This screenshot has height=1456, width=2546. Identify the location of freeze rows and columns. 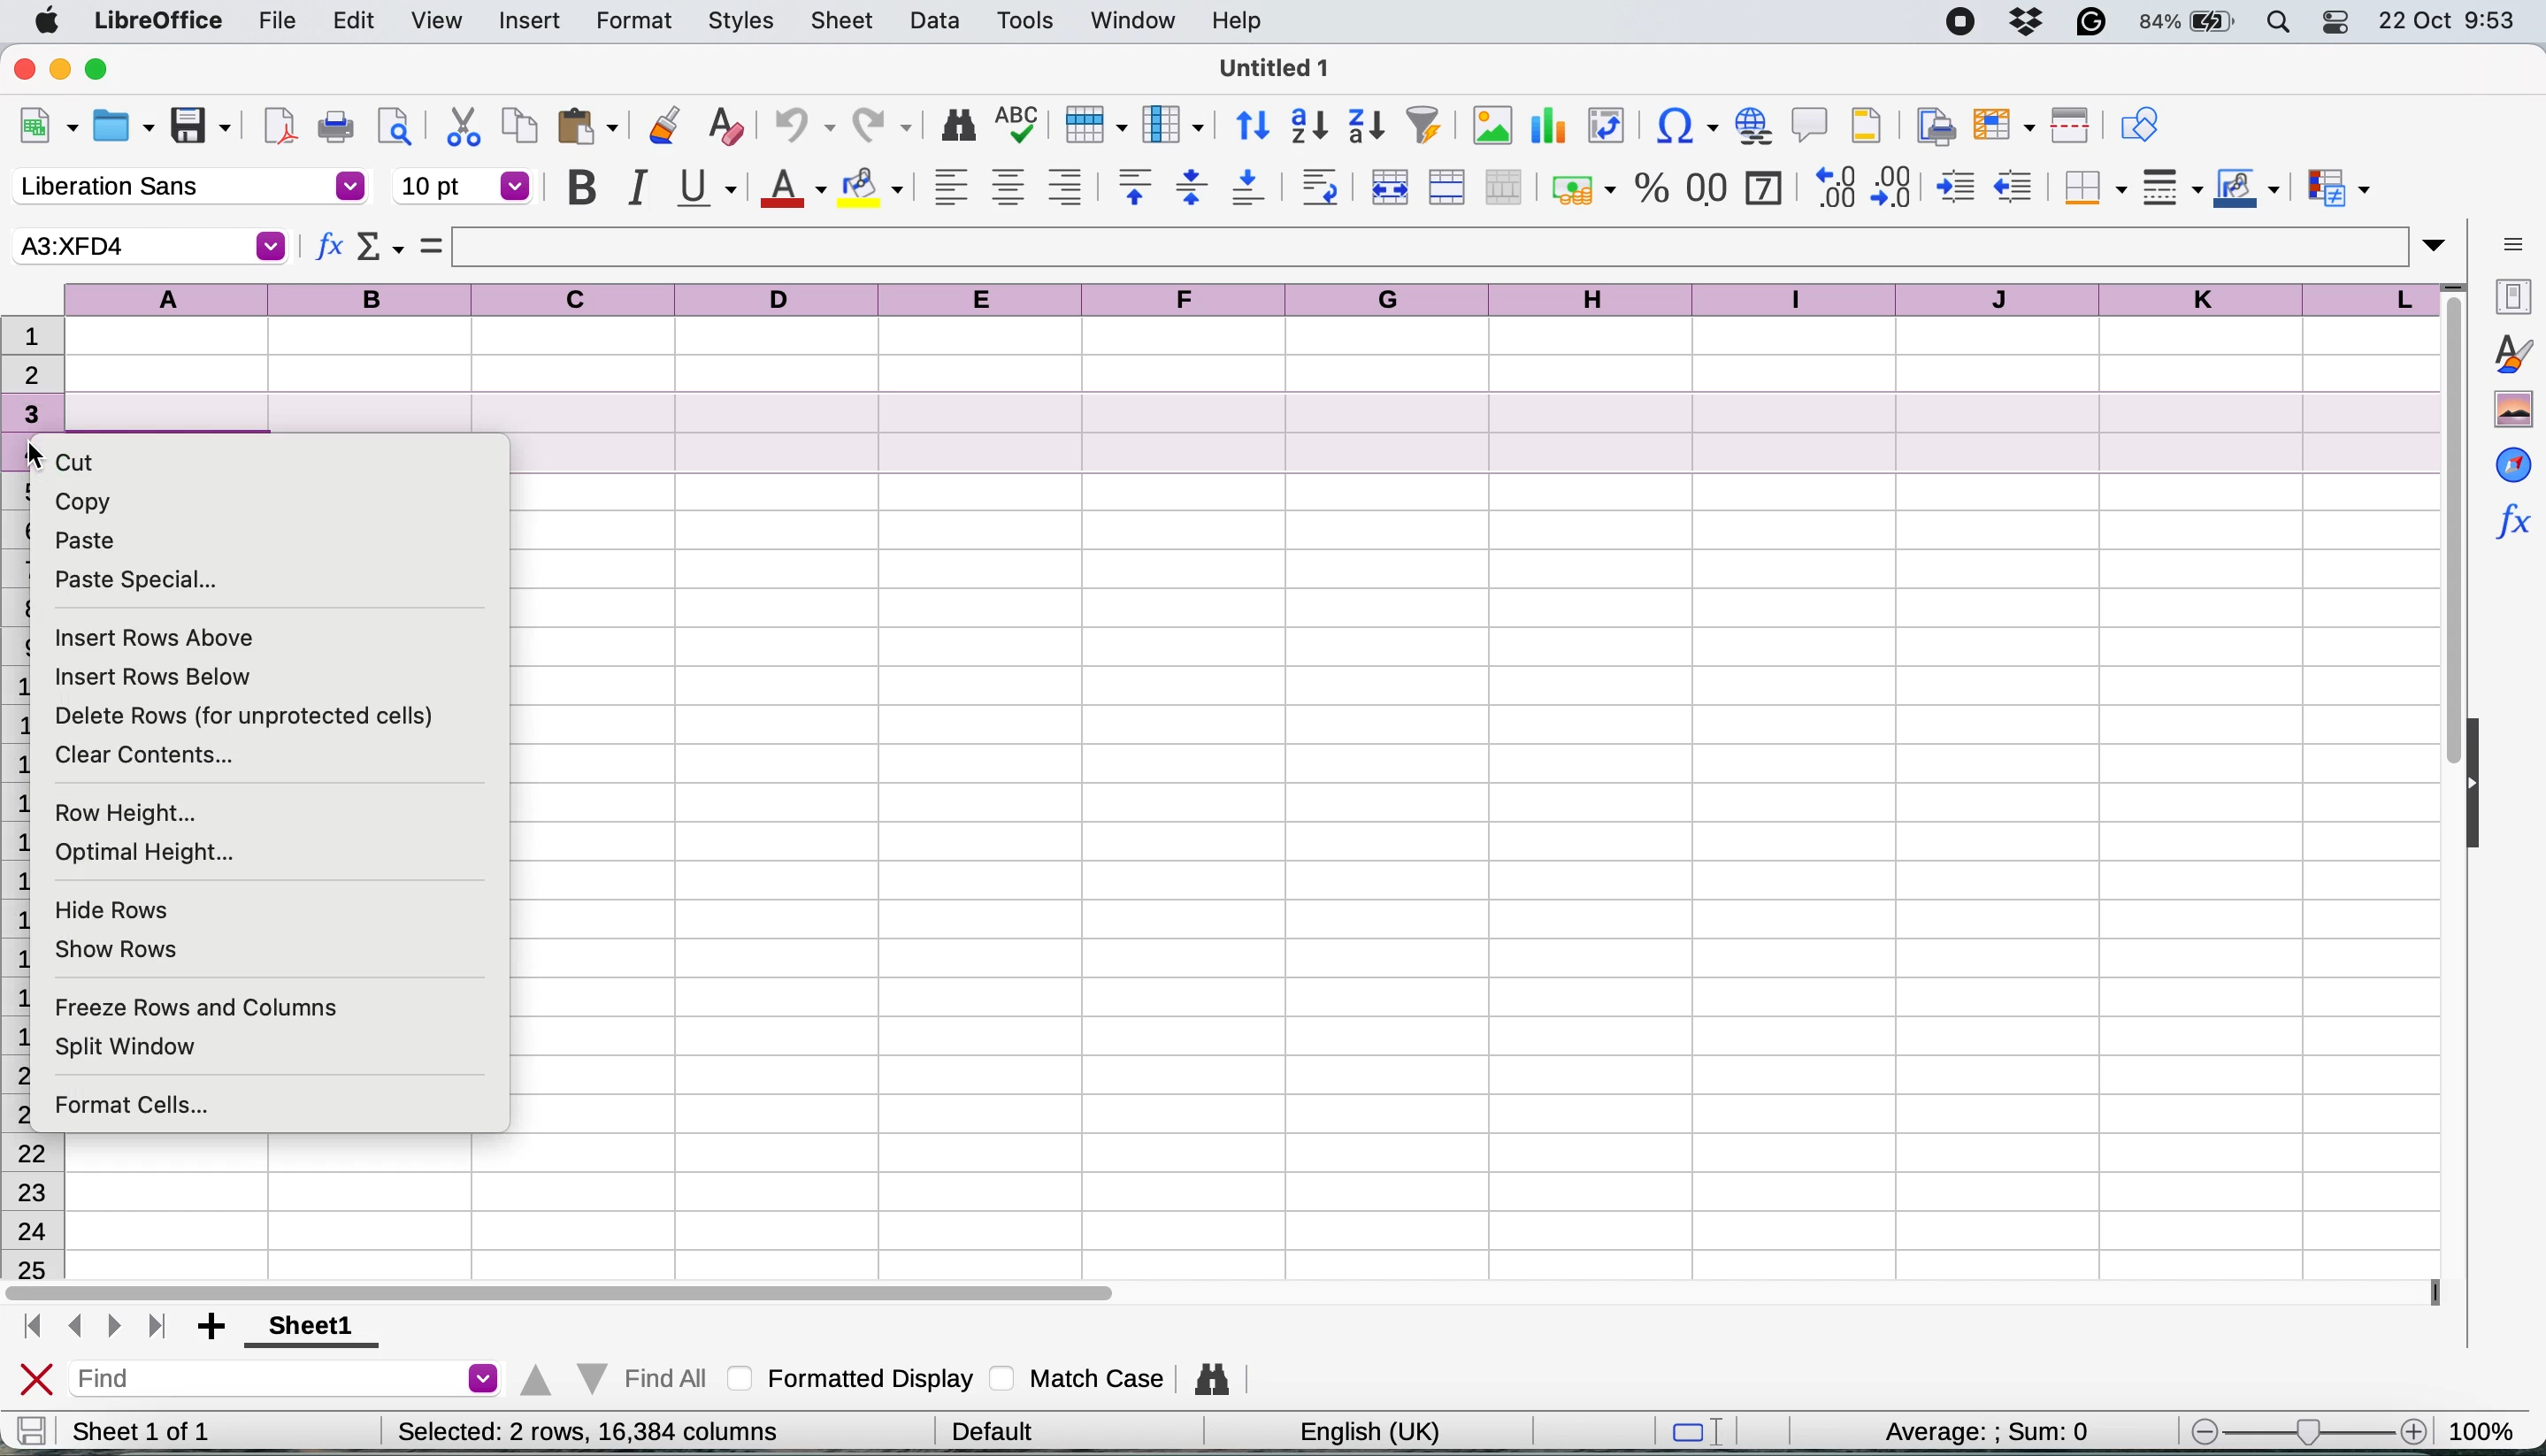
(1998, 125).